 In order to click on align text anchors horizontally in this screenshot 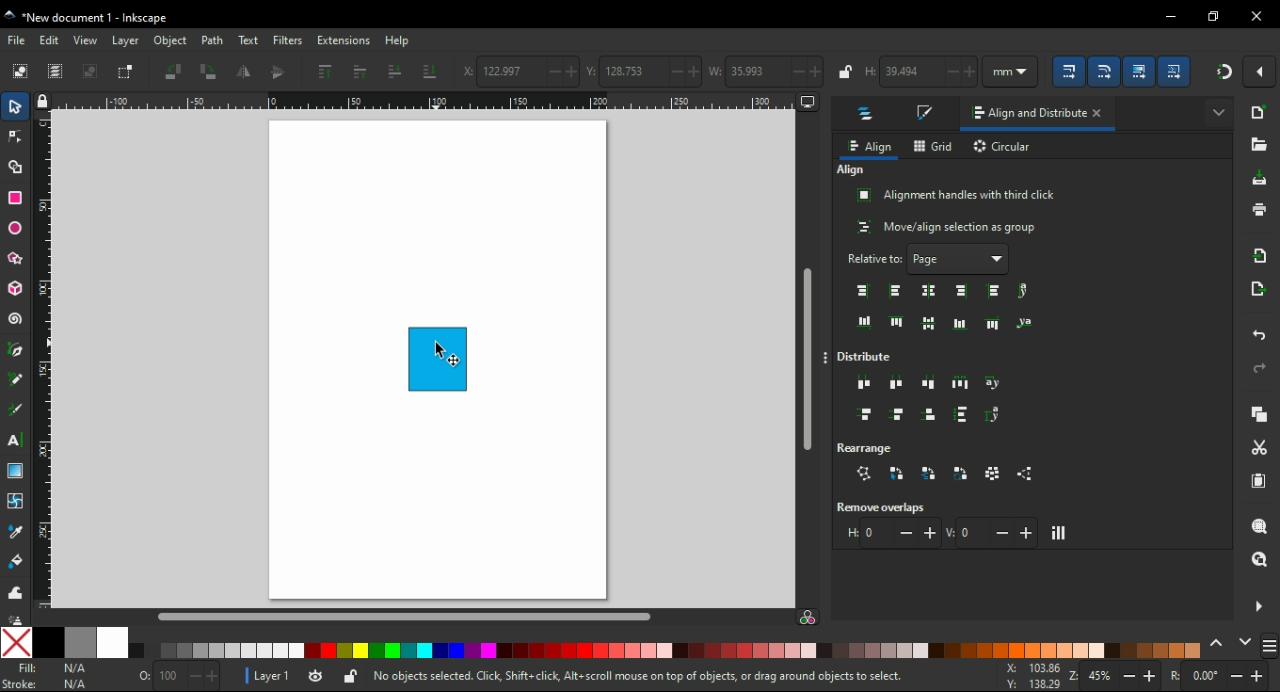, I will do `click(1030, 320)`.